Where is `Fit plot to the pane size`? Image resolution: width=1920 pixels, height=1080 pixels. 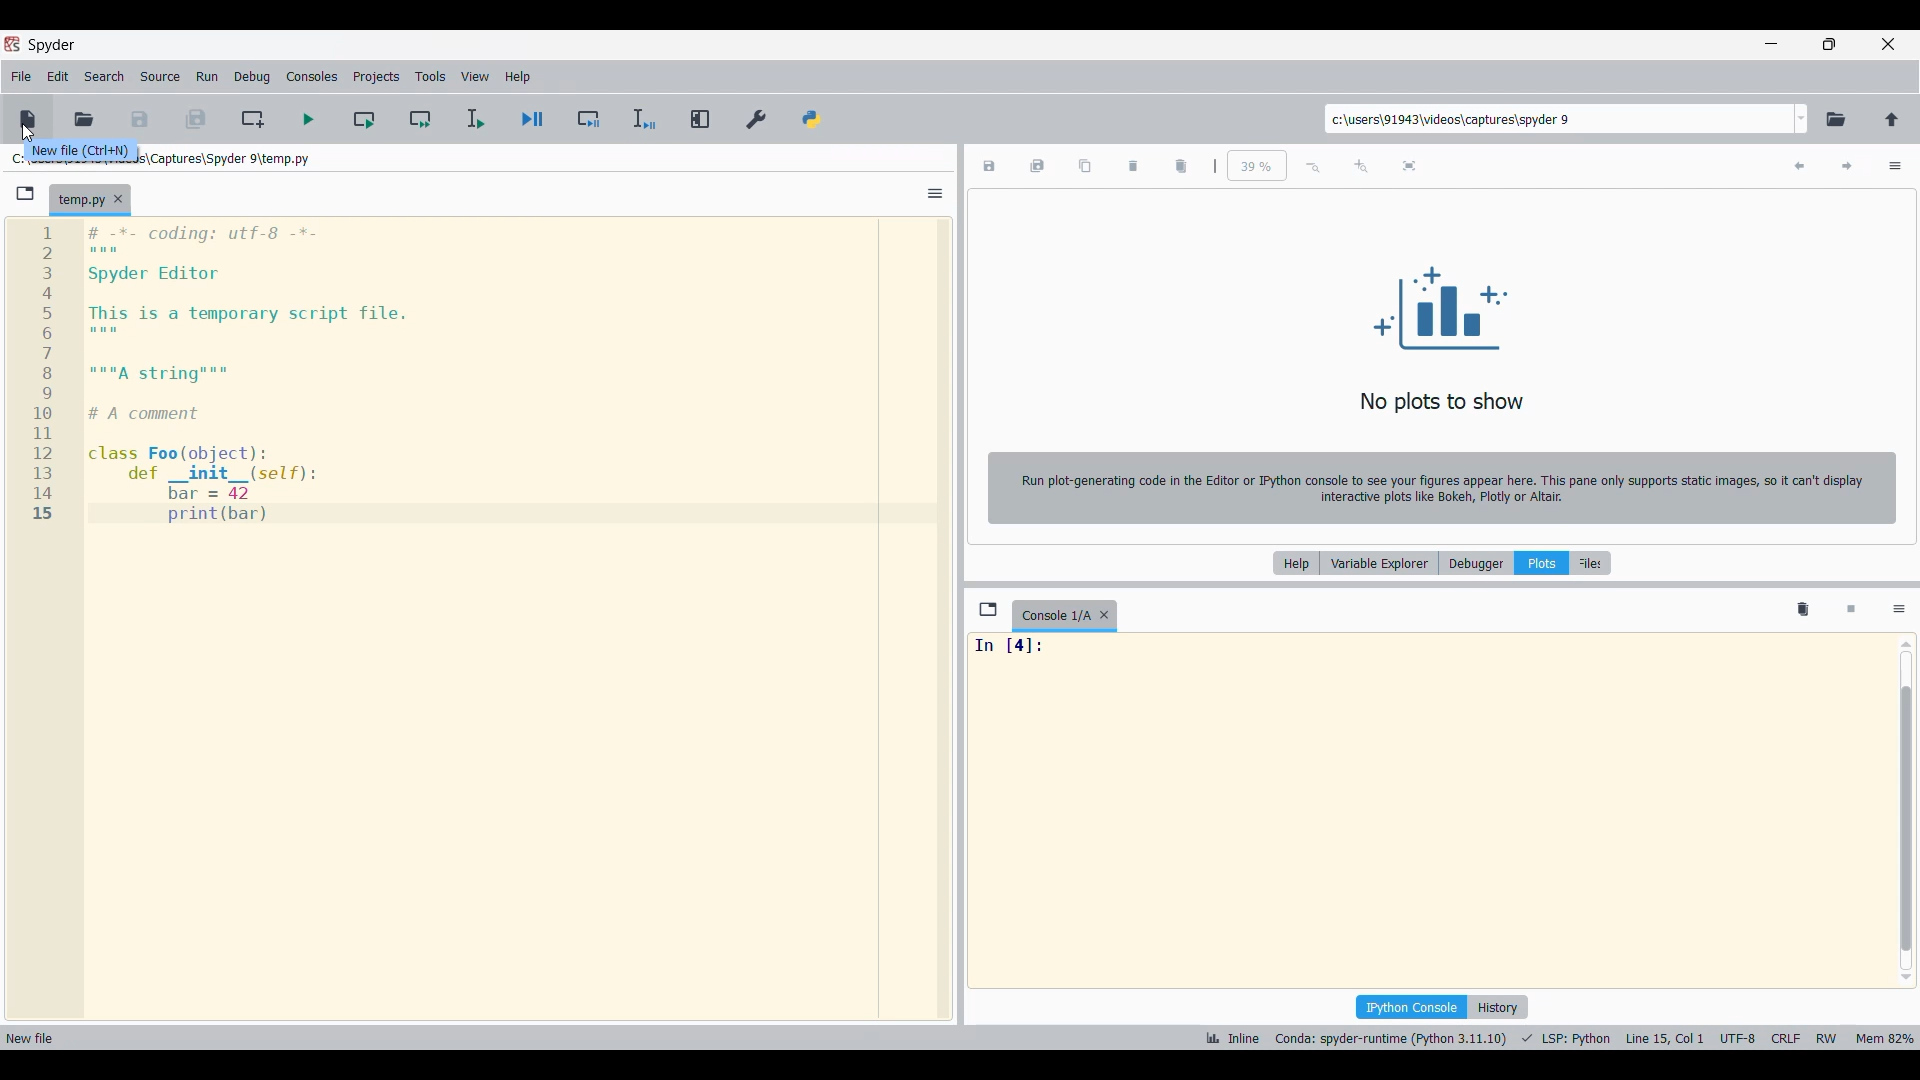
Fit plot to the pane size is located at coordinates (1409, 166).